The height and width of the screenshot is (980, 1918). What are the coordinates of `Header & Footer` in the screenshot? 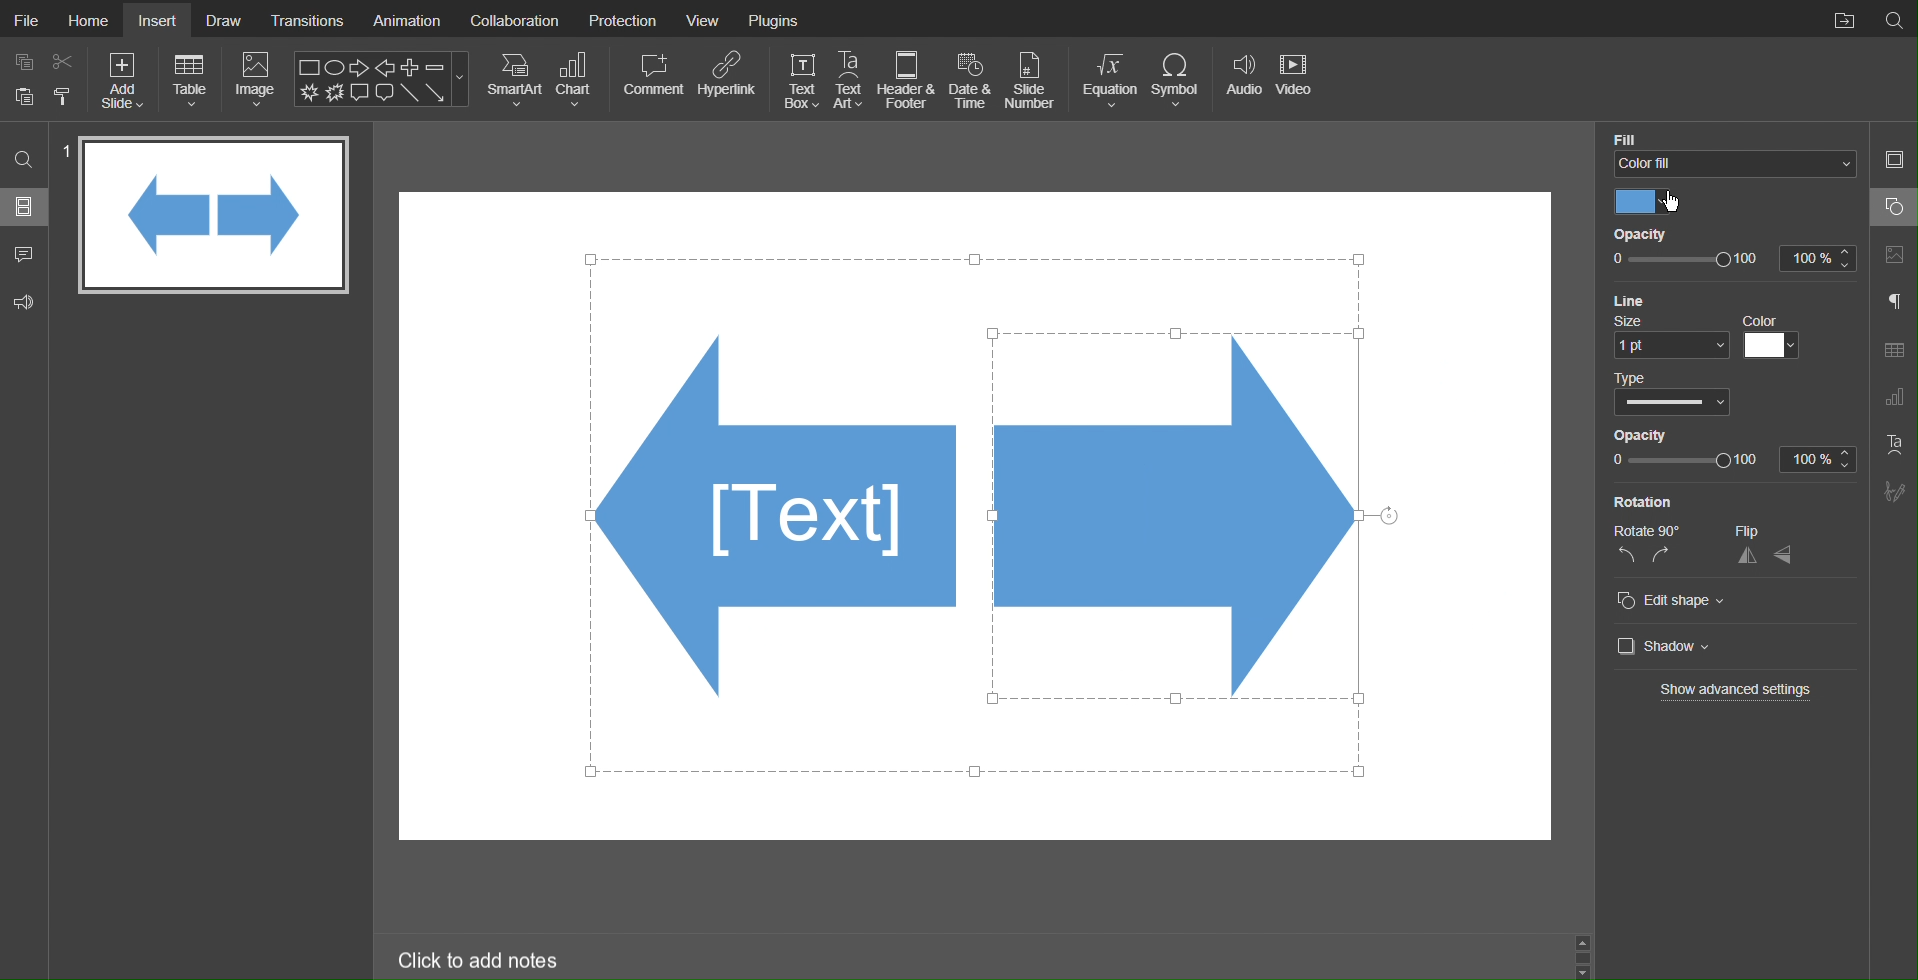 It's located at (908, 80).